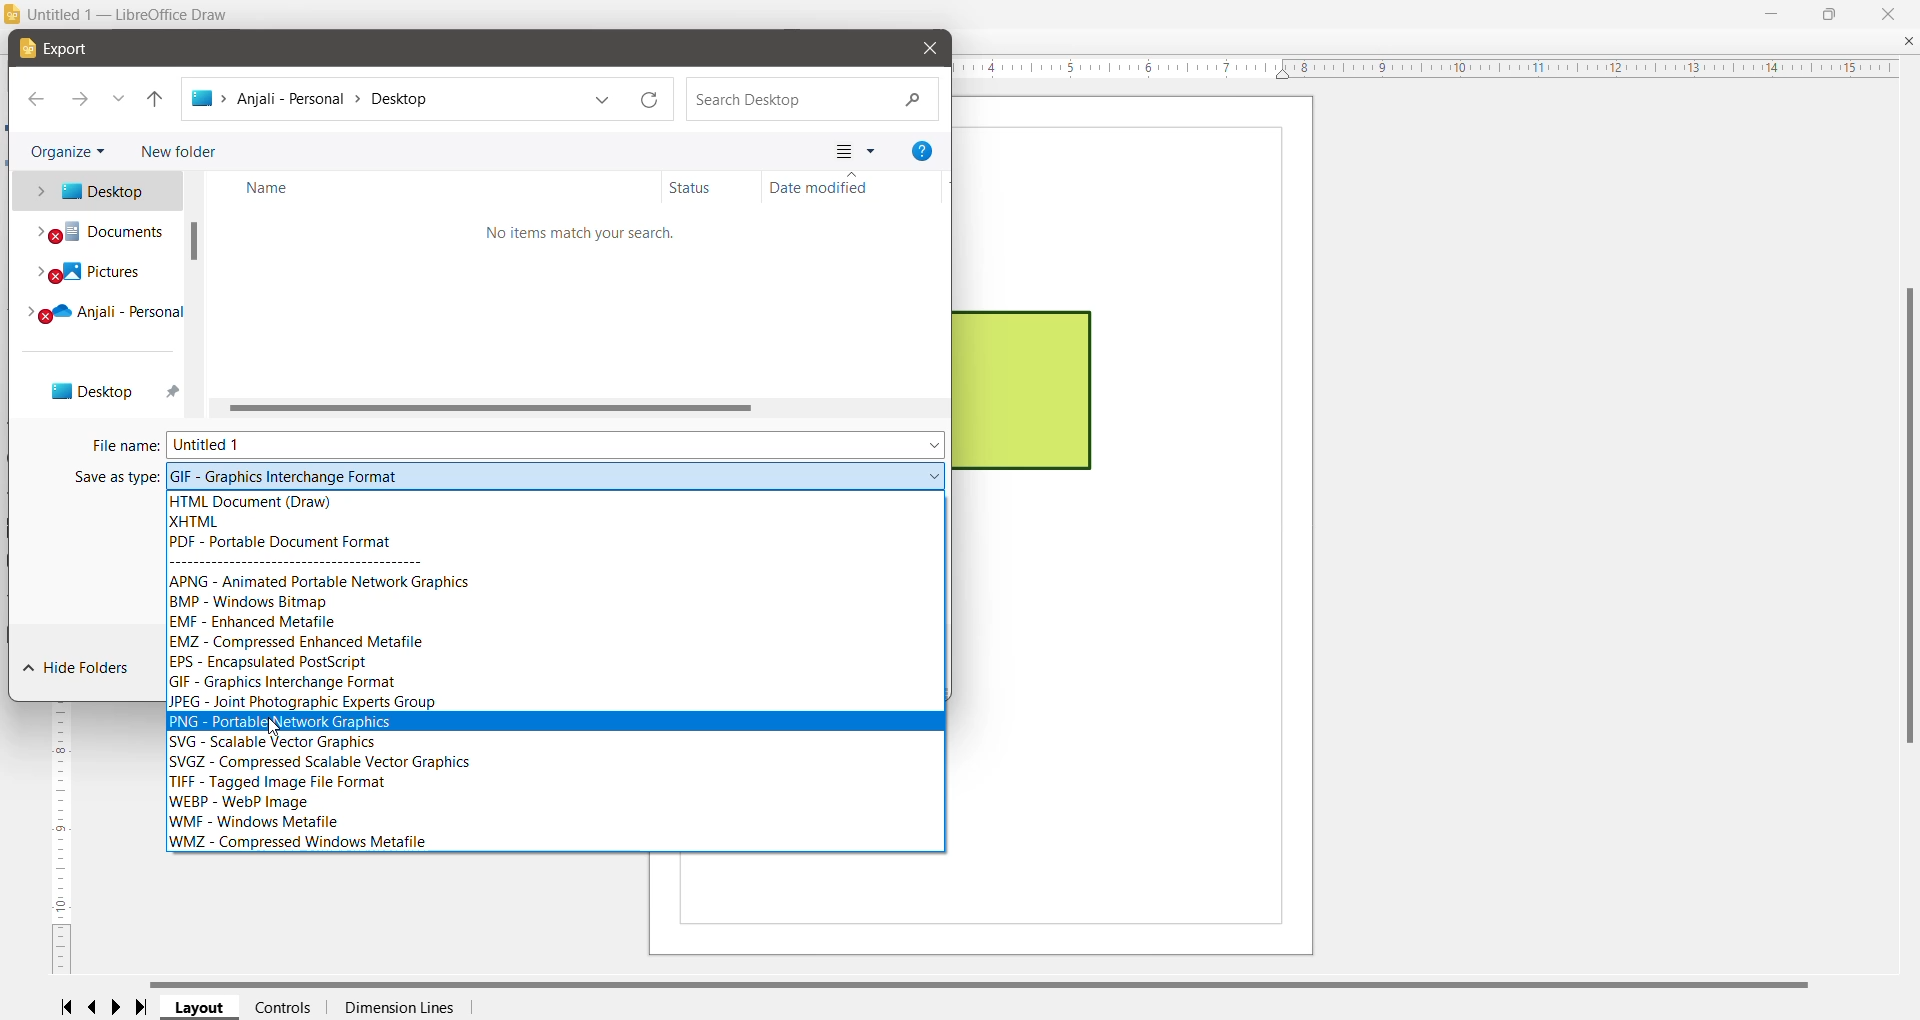 This screenshot has width=1920, height=1020. Describe the element at coordinates (1434, 68) in the screenshot. I see `horizontal ruler` at that location.